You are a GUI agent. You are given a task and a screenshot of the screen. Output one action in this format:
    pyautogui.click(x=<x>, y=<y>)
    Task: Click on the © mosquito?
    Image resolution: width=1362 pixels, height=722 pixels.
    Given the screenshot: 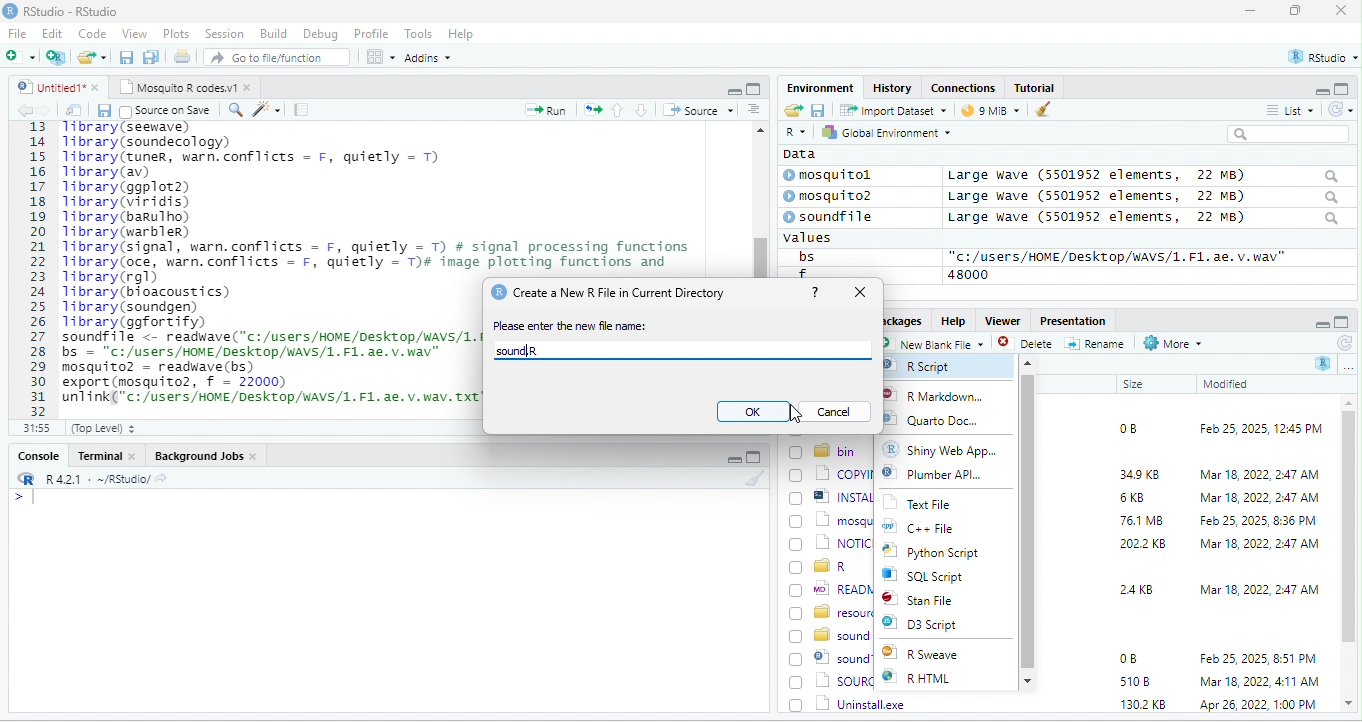 What is the action you would take?
    pyautogui.click(x=834, y=194)
    